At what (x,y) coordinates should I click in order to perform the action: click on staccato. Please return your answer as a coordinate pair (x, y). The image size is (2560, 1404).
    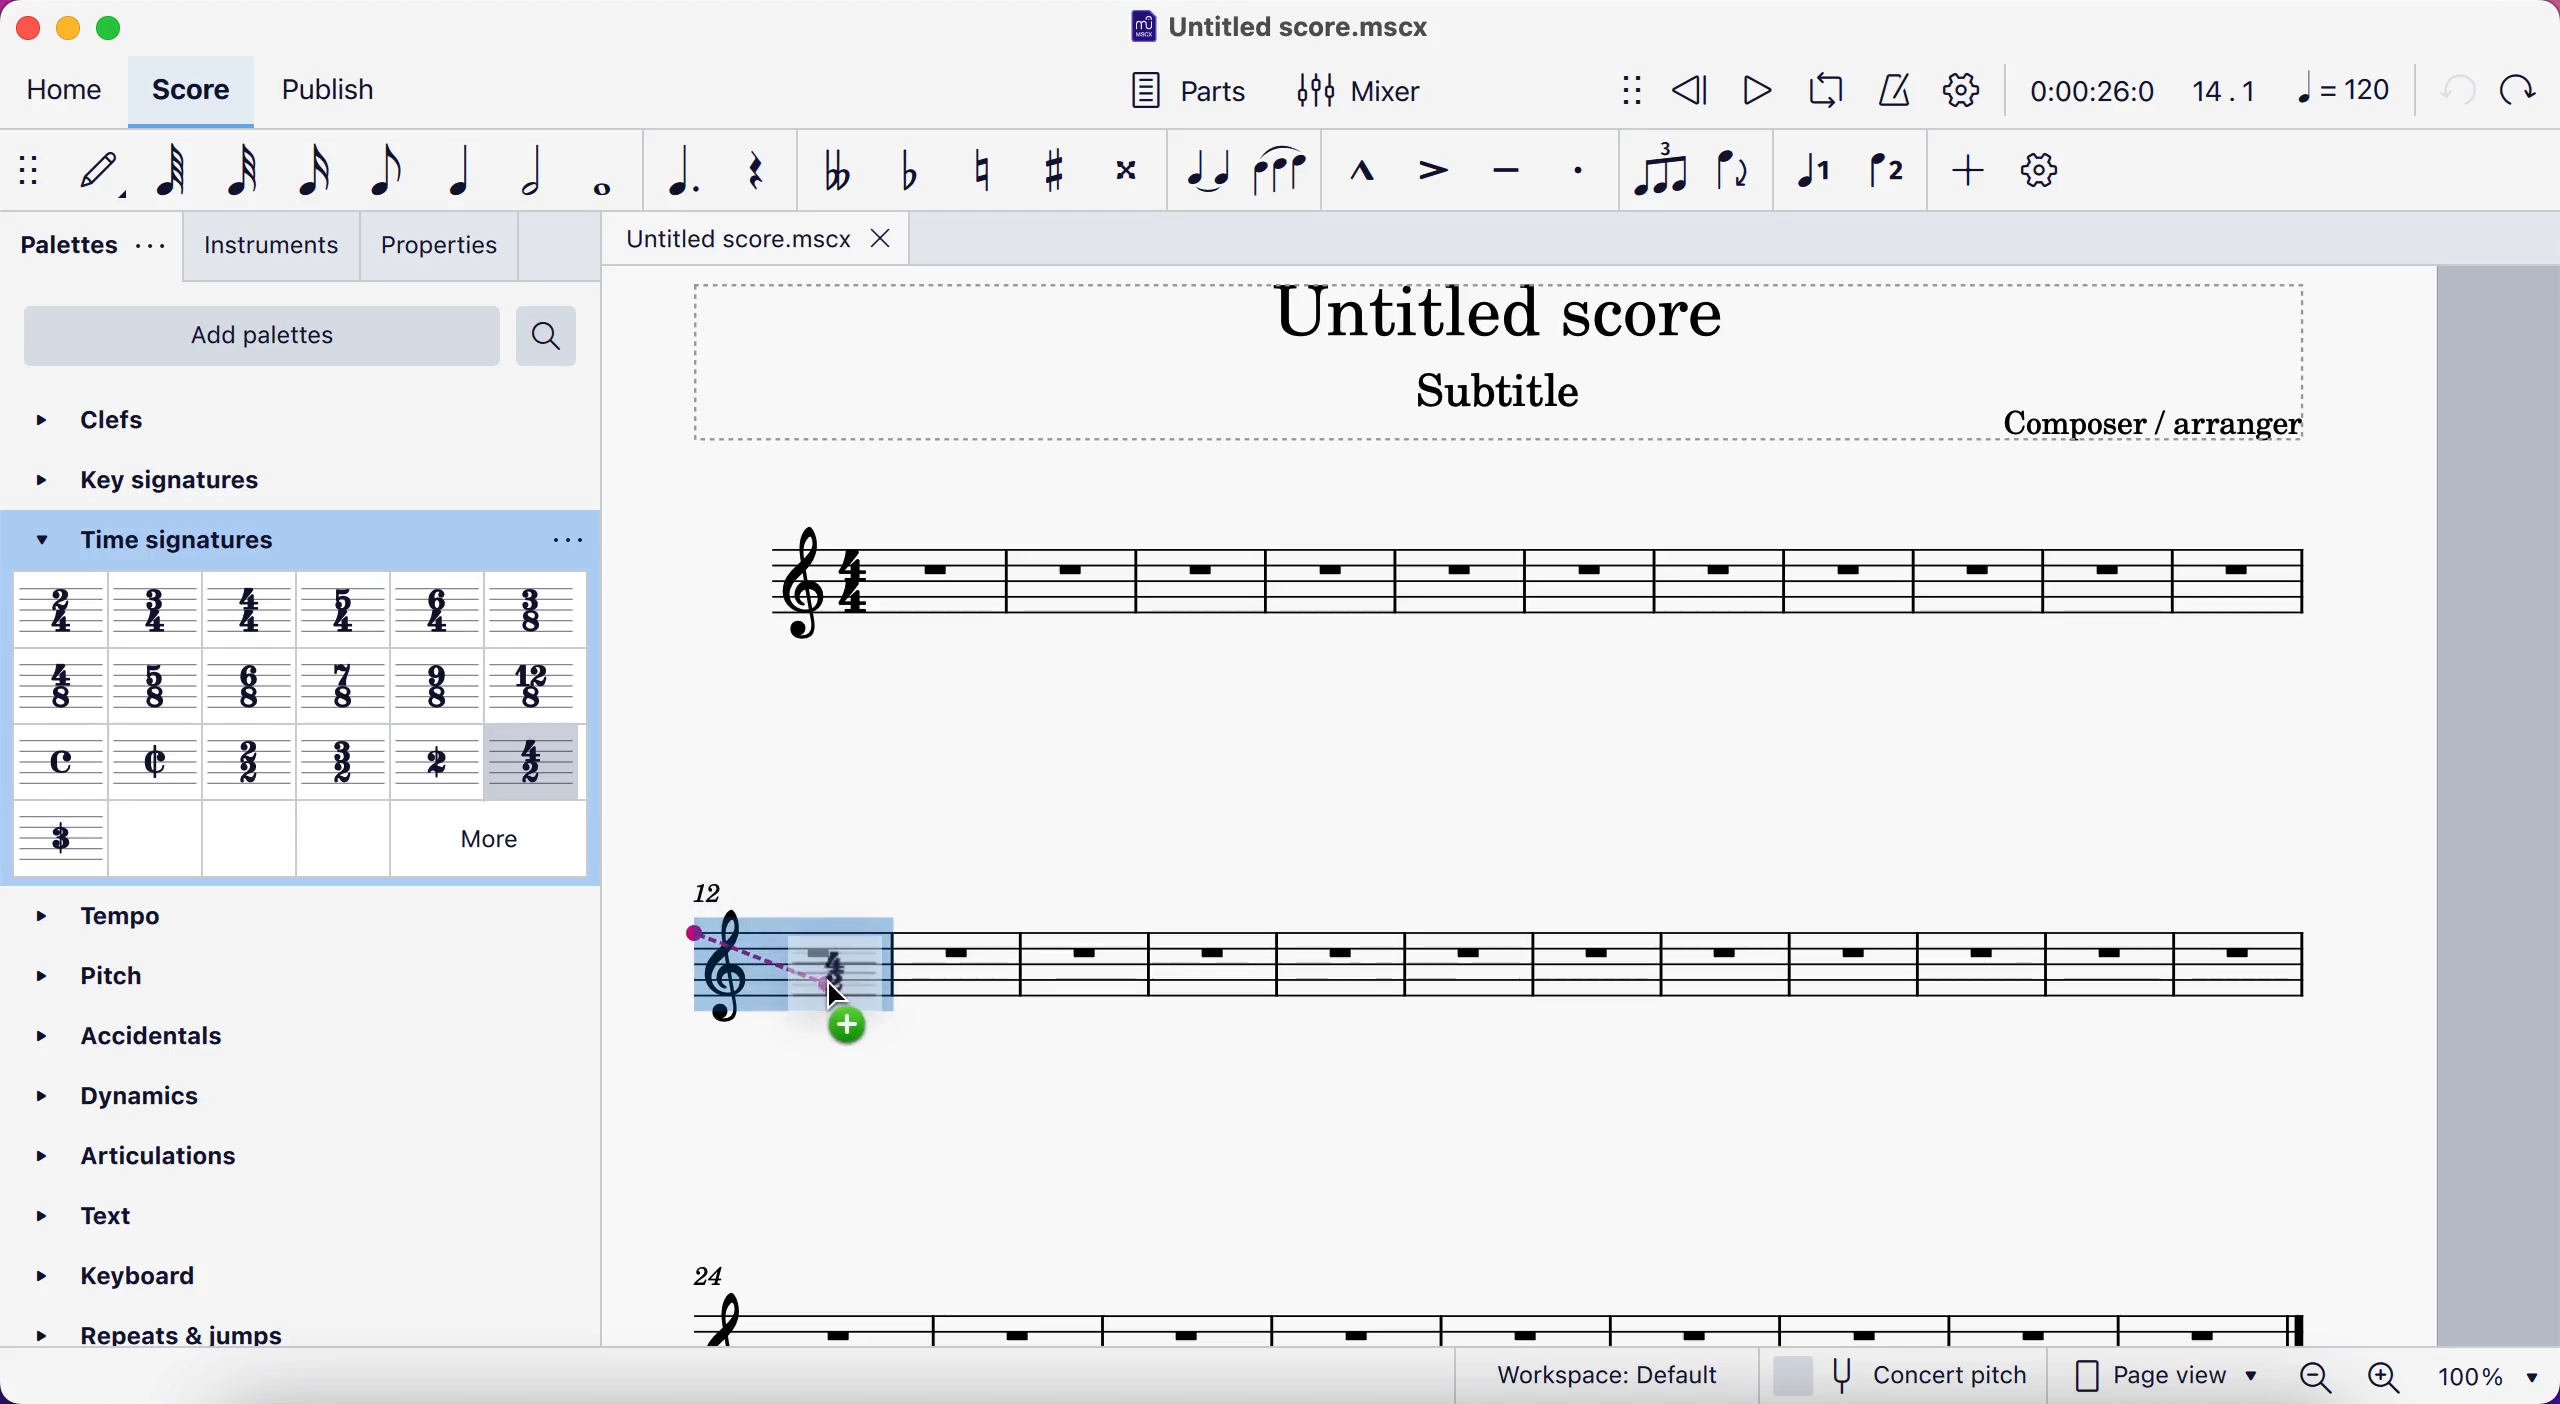
    Looking at the image, I should click on (1574, 173).